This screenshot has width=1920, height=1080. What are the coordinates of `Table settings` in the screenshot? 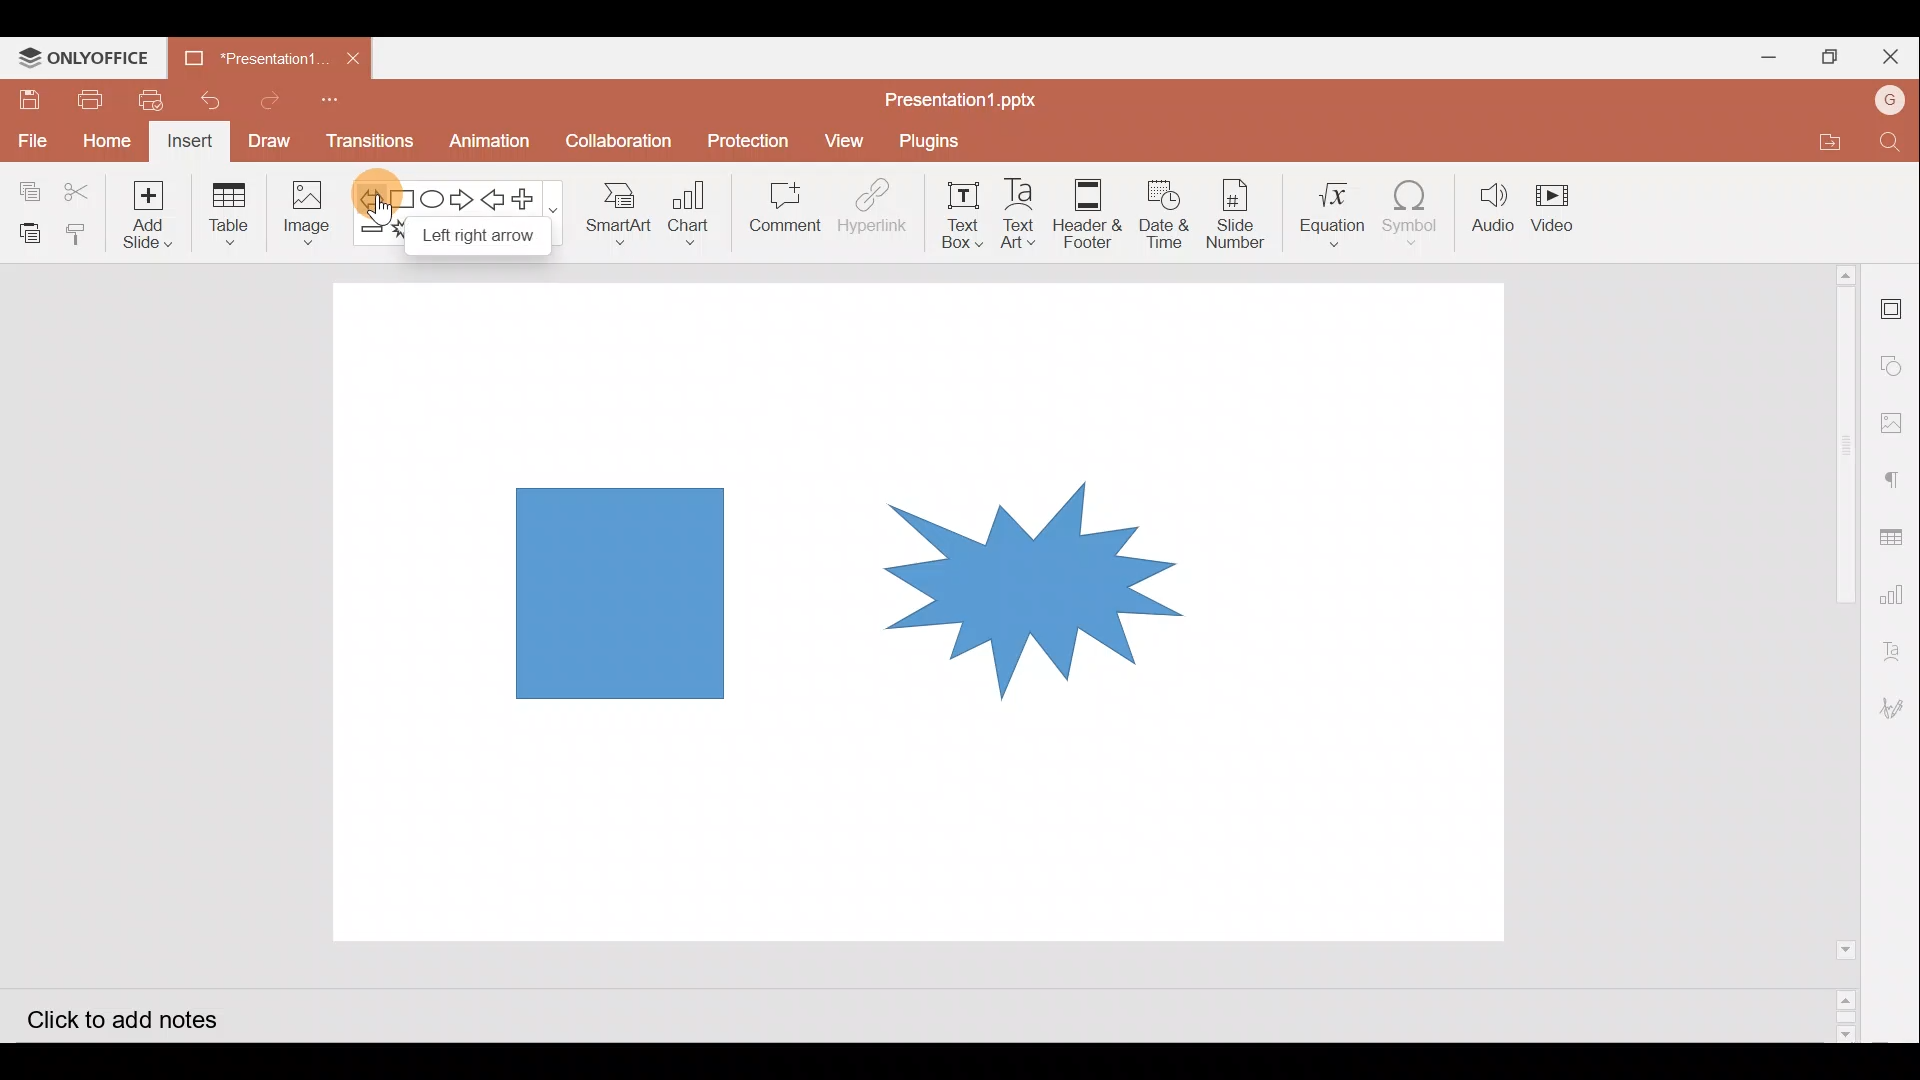 It's located at (1894, 532).